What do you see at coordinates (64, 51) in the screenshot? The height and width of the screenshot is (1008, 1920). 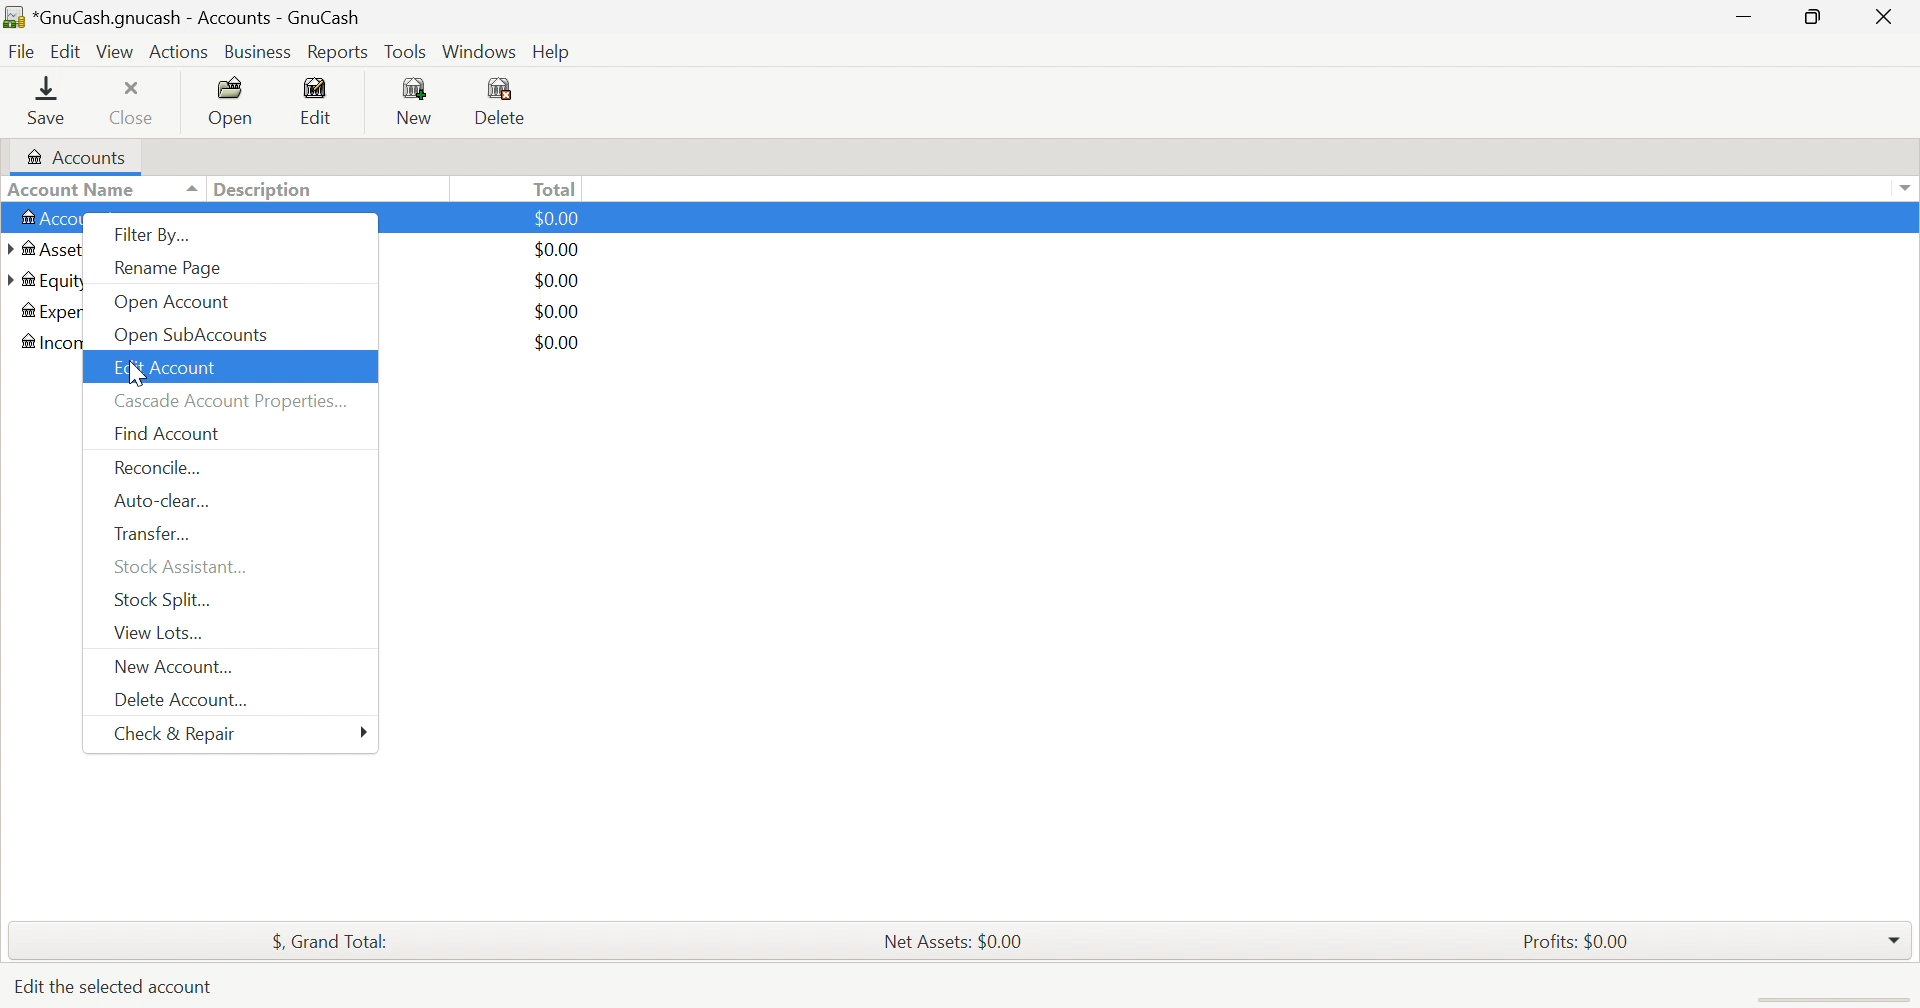 I see `Edit` at bounding box center [64, 51].